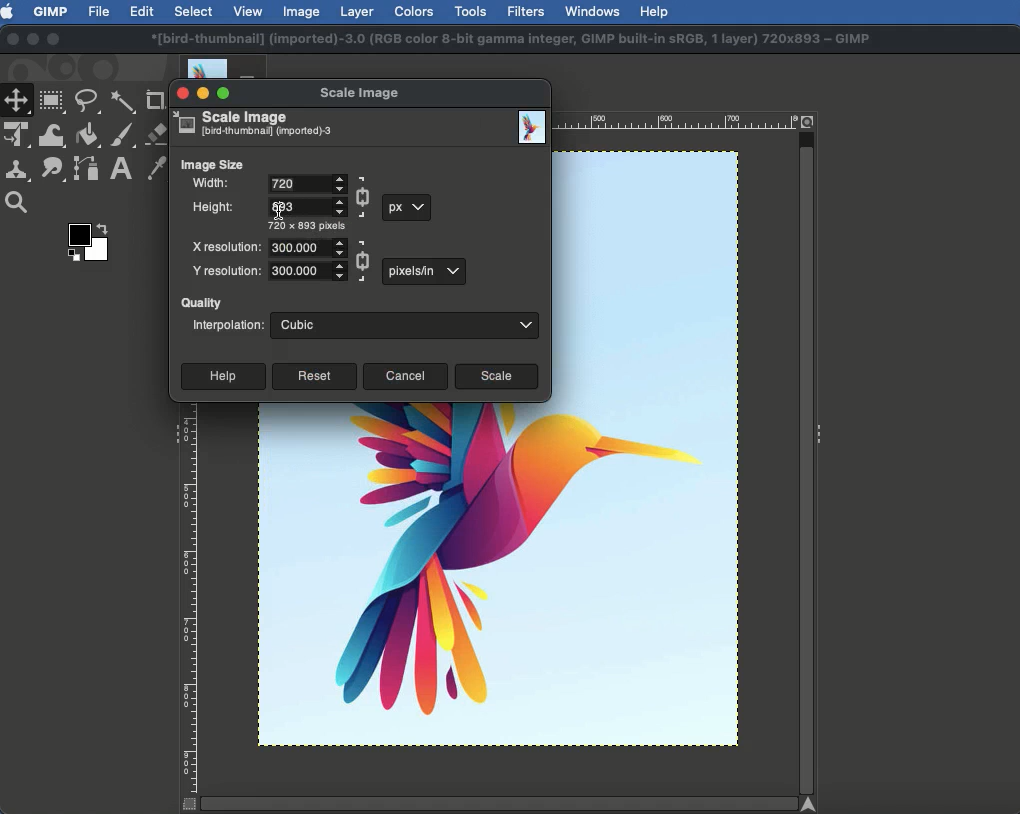  Describe the element at coordinates (183, 93) in the screenshot. I see `Close` at that location.